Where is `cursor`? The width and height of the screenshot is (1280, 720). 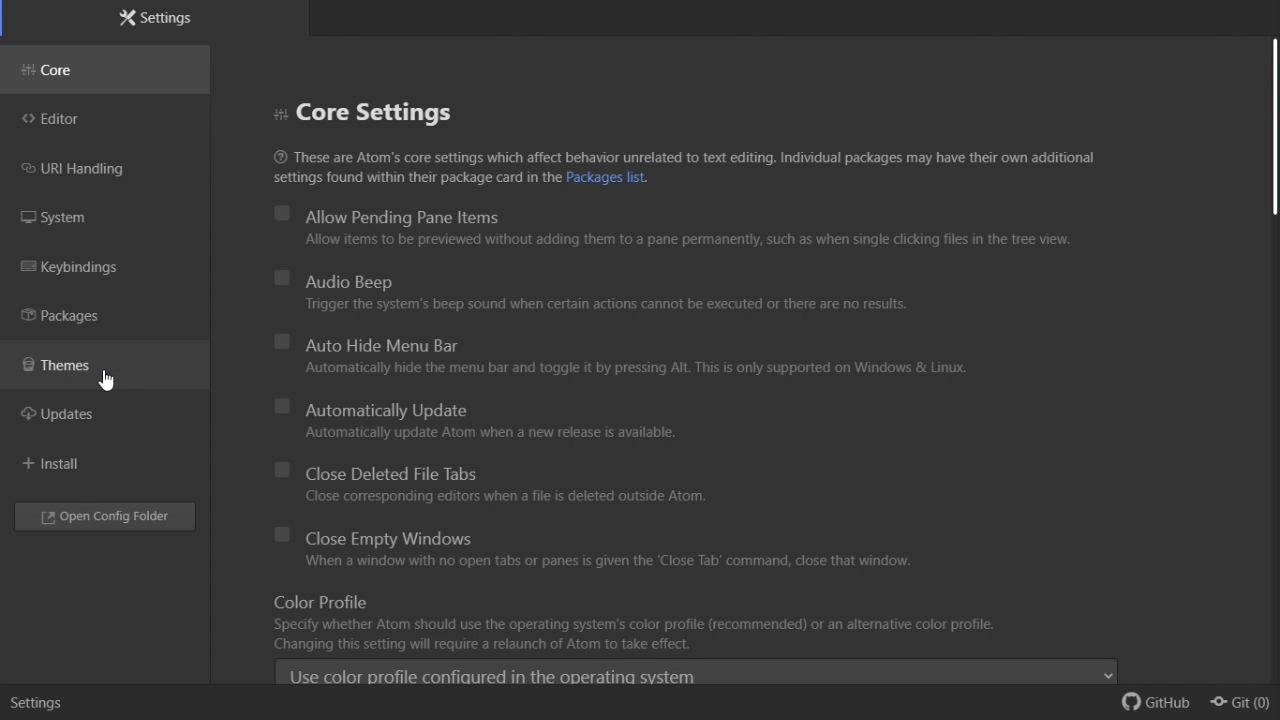
cursor is located at coordinates (114, 378).